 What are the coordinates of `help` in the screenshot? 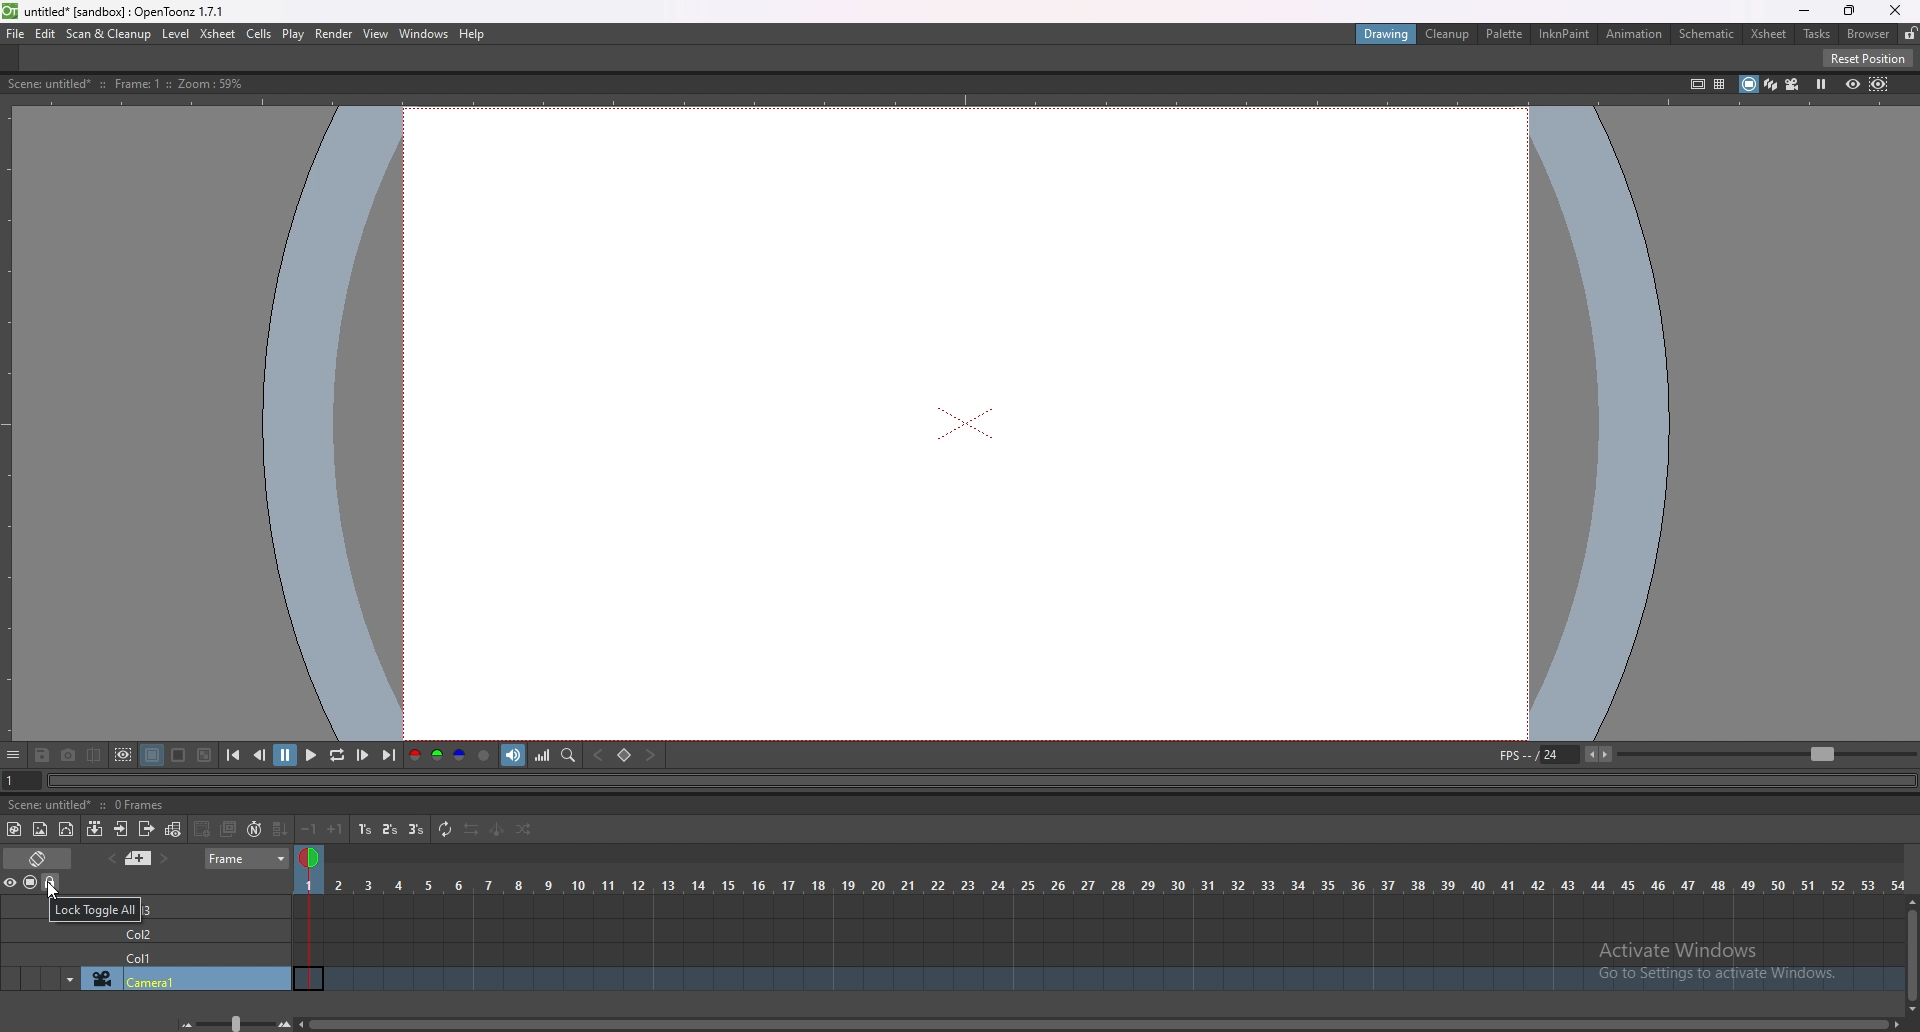 It's located at (475, 34).